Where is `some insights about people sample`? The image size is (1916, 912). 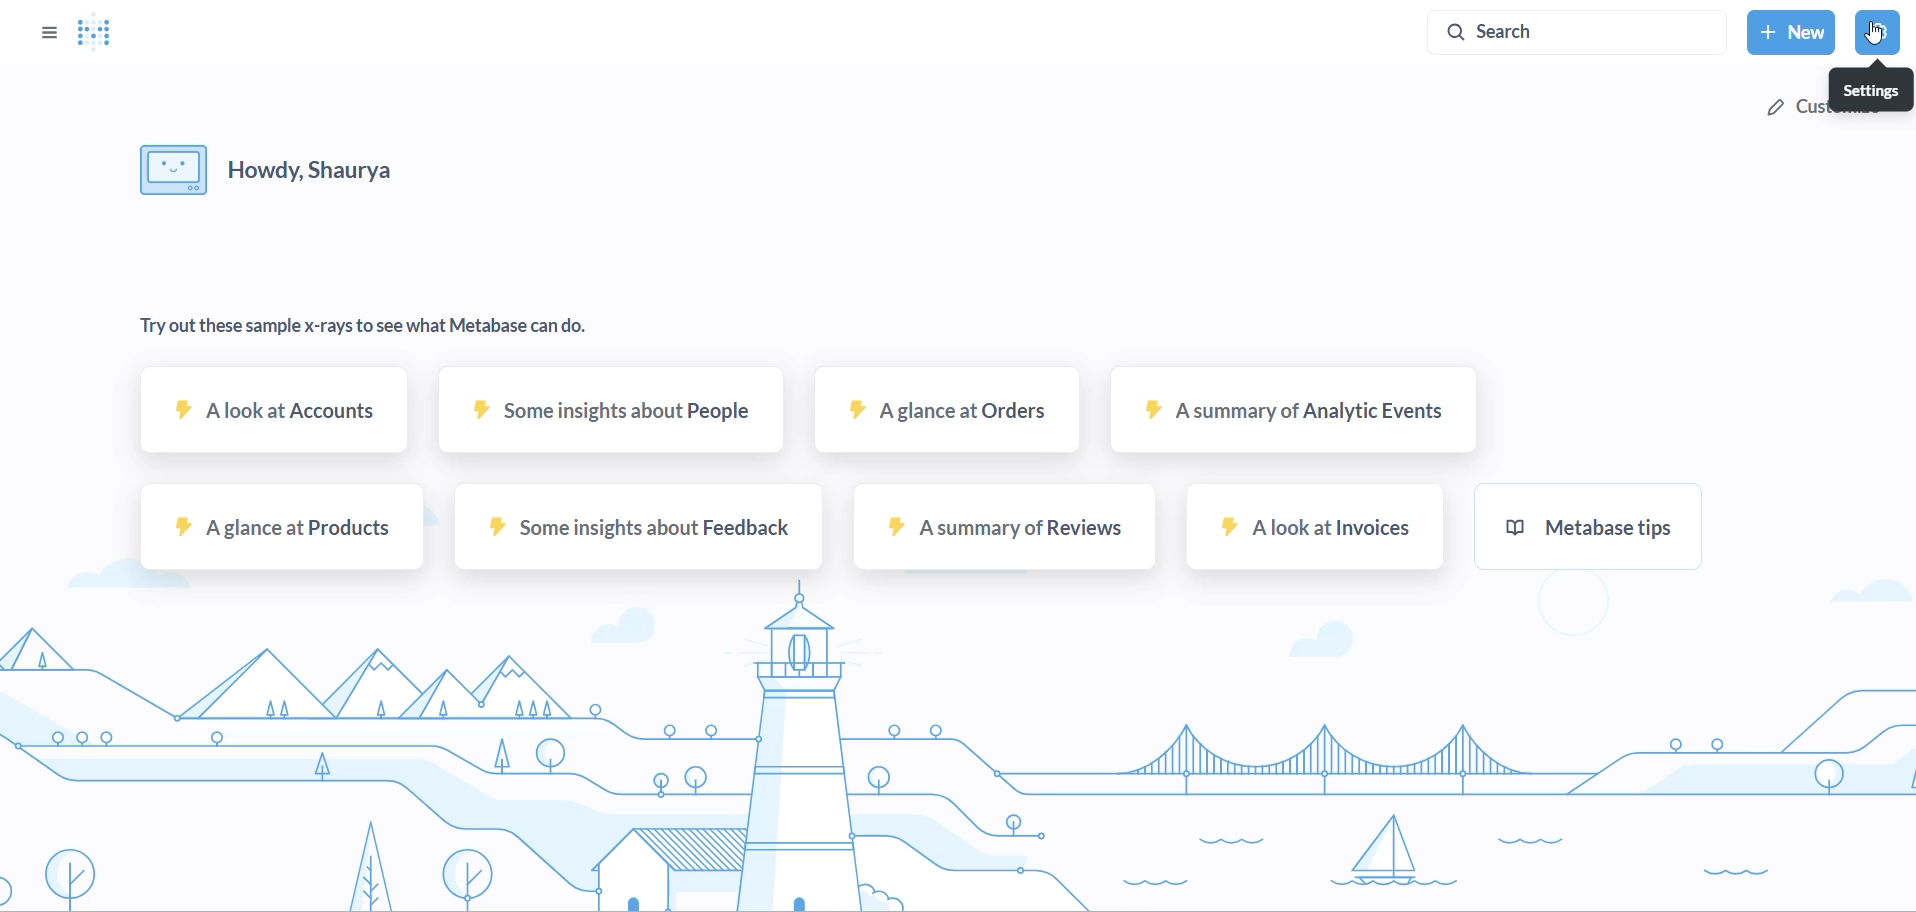
some insights about people sample is located at coordinates (607, 420).